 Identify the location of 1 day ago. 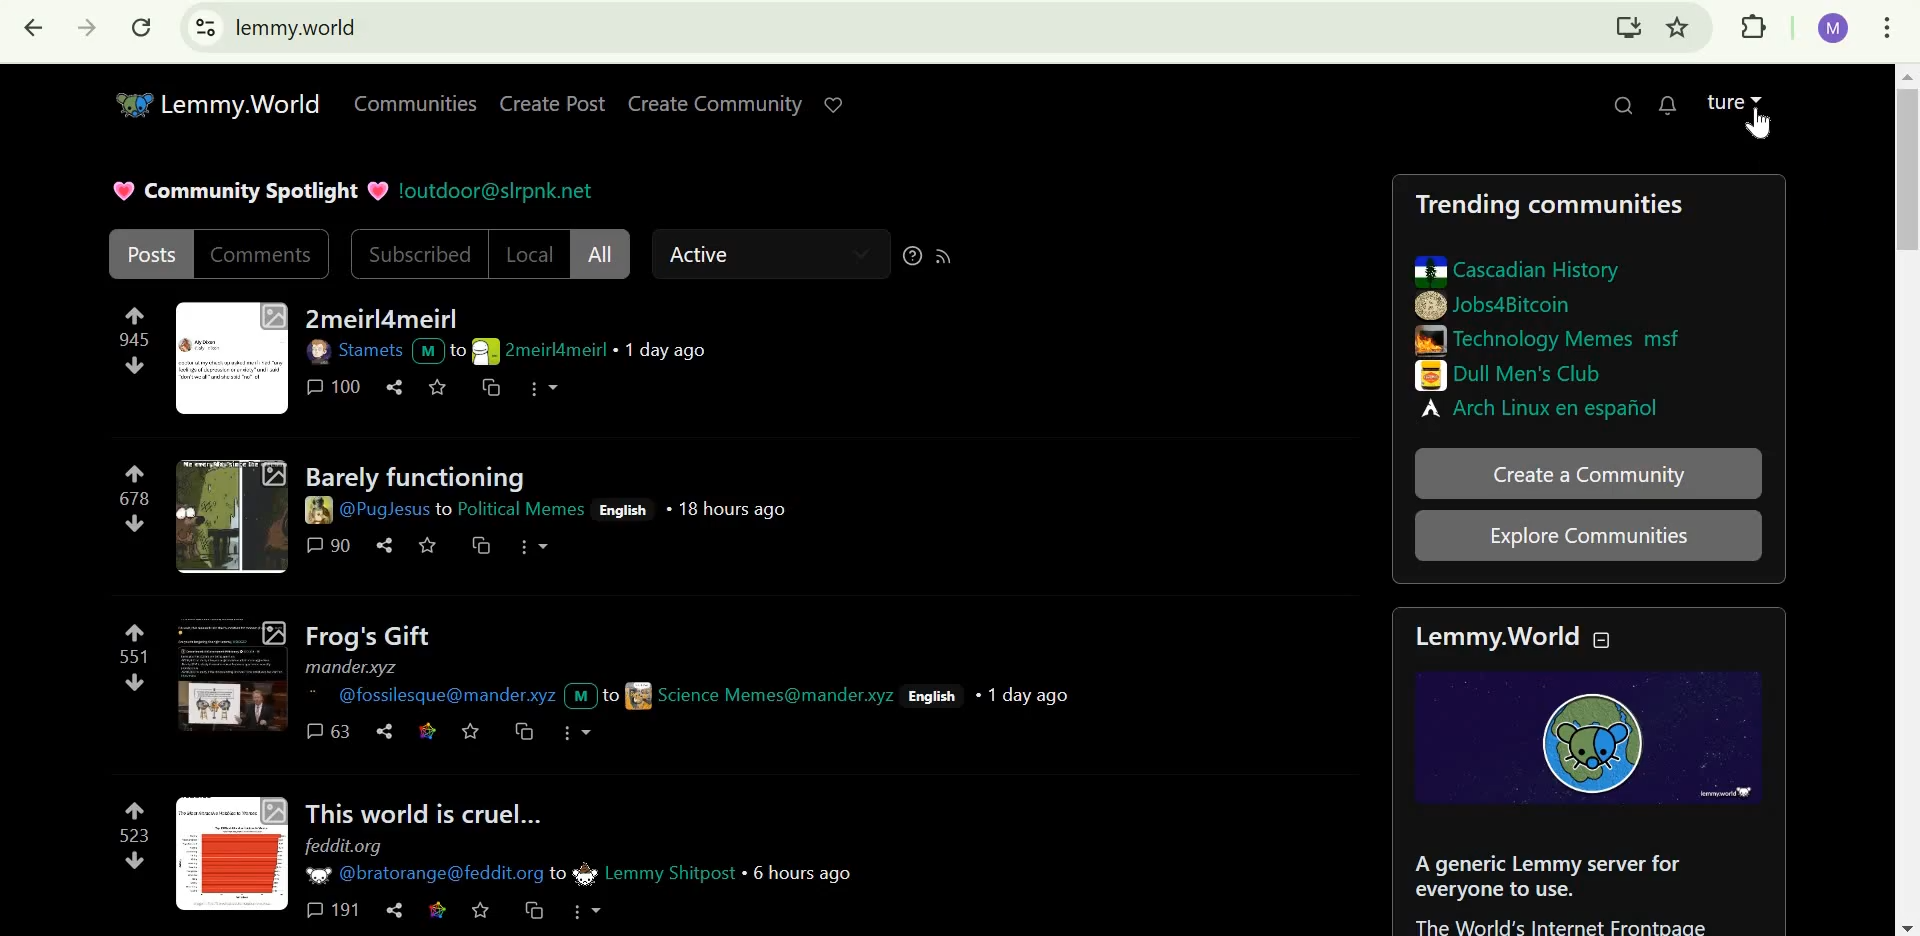
(1028, 694).